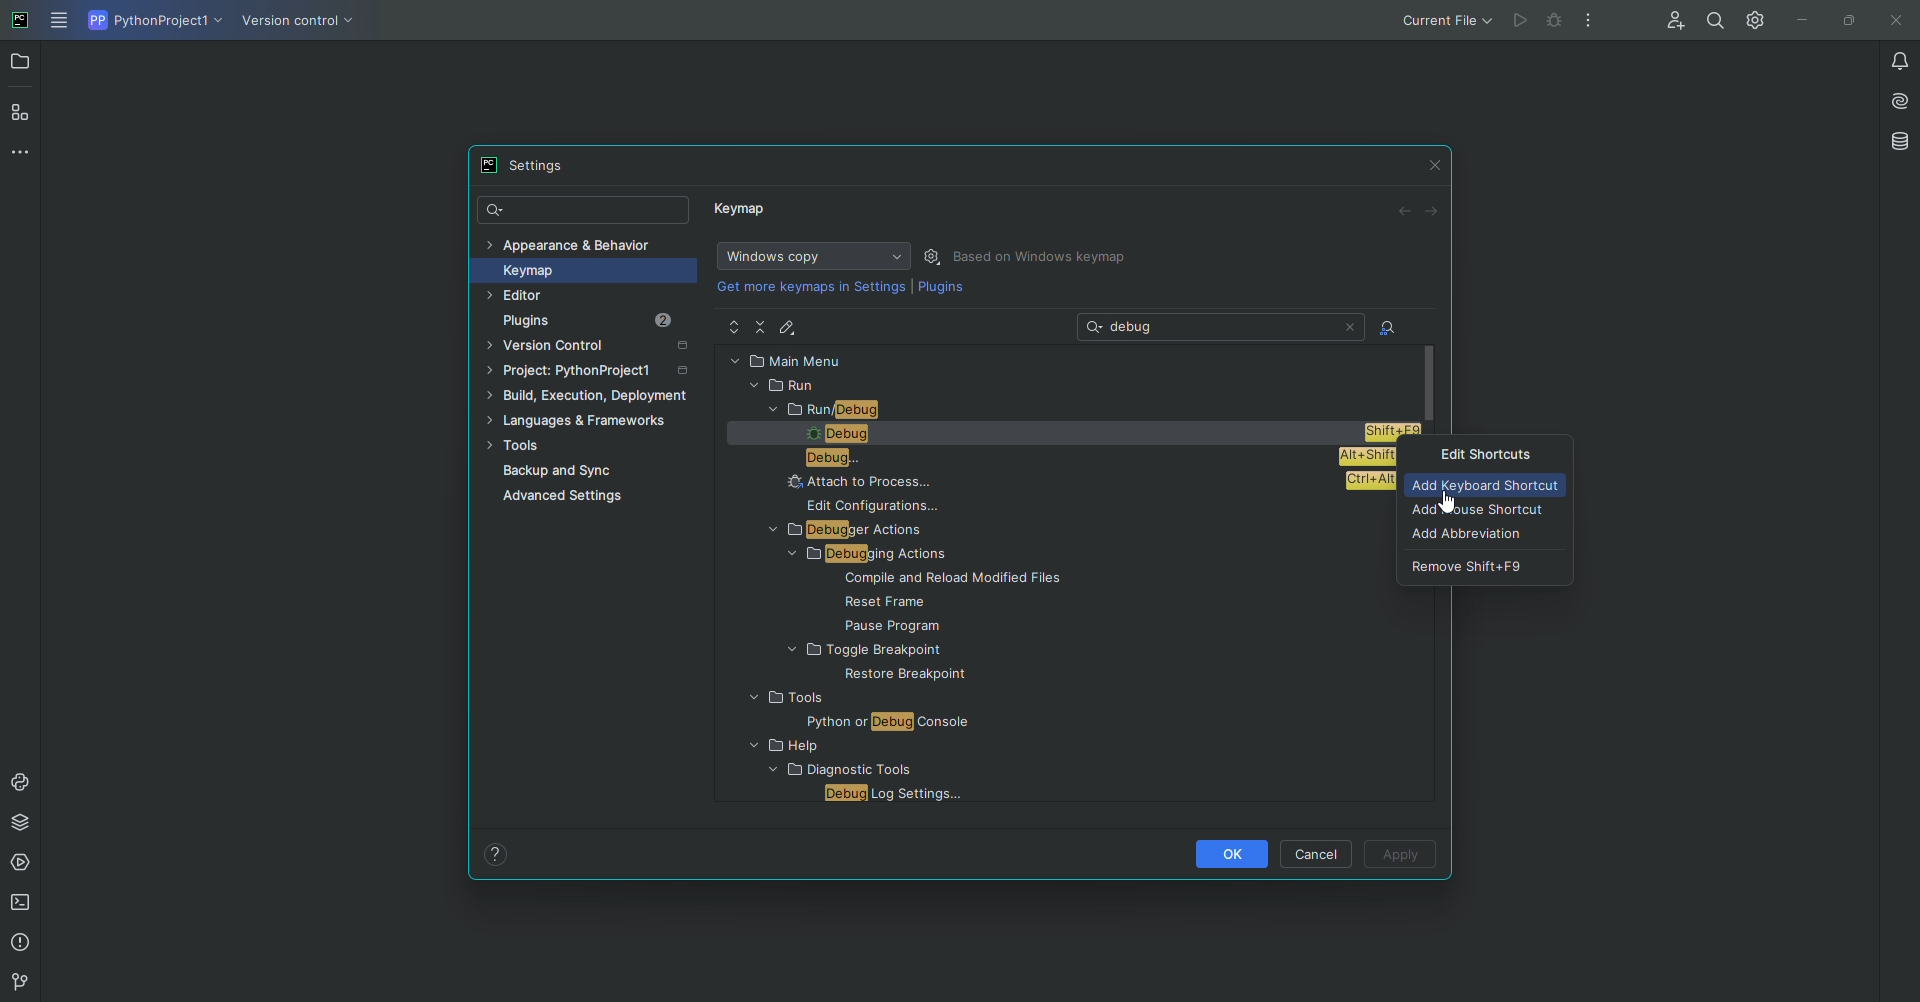  Describe the element at coordinates (853, 722) in the screenshot. I see `FILE NAME` at that location.